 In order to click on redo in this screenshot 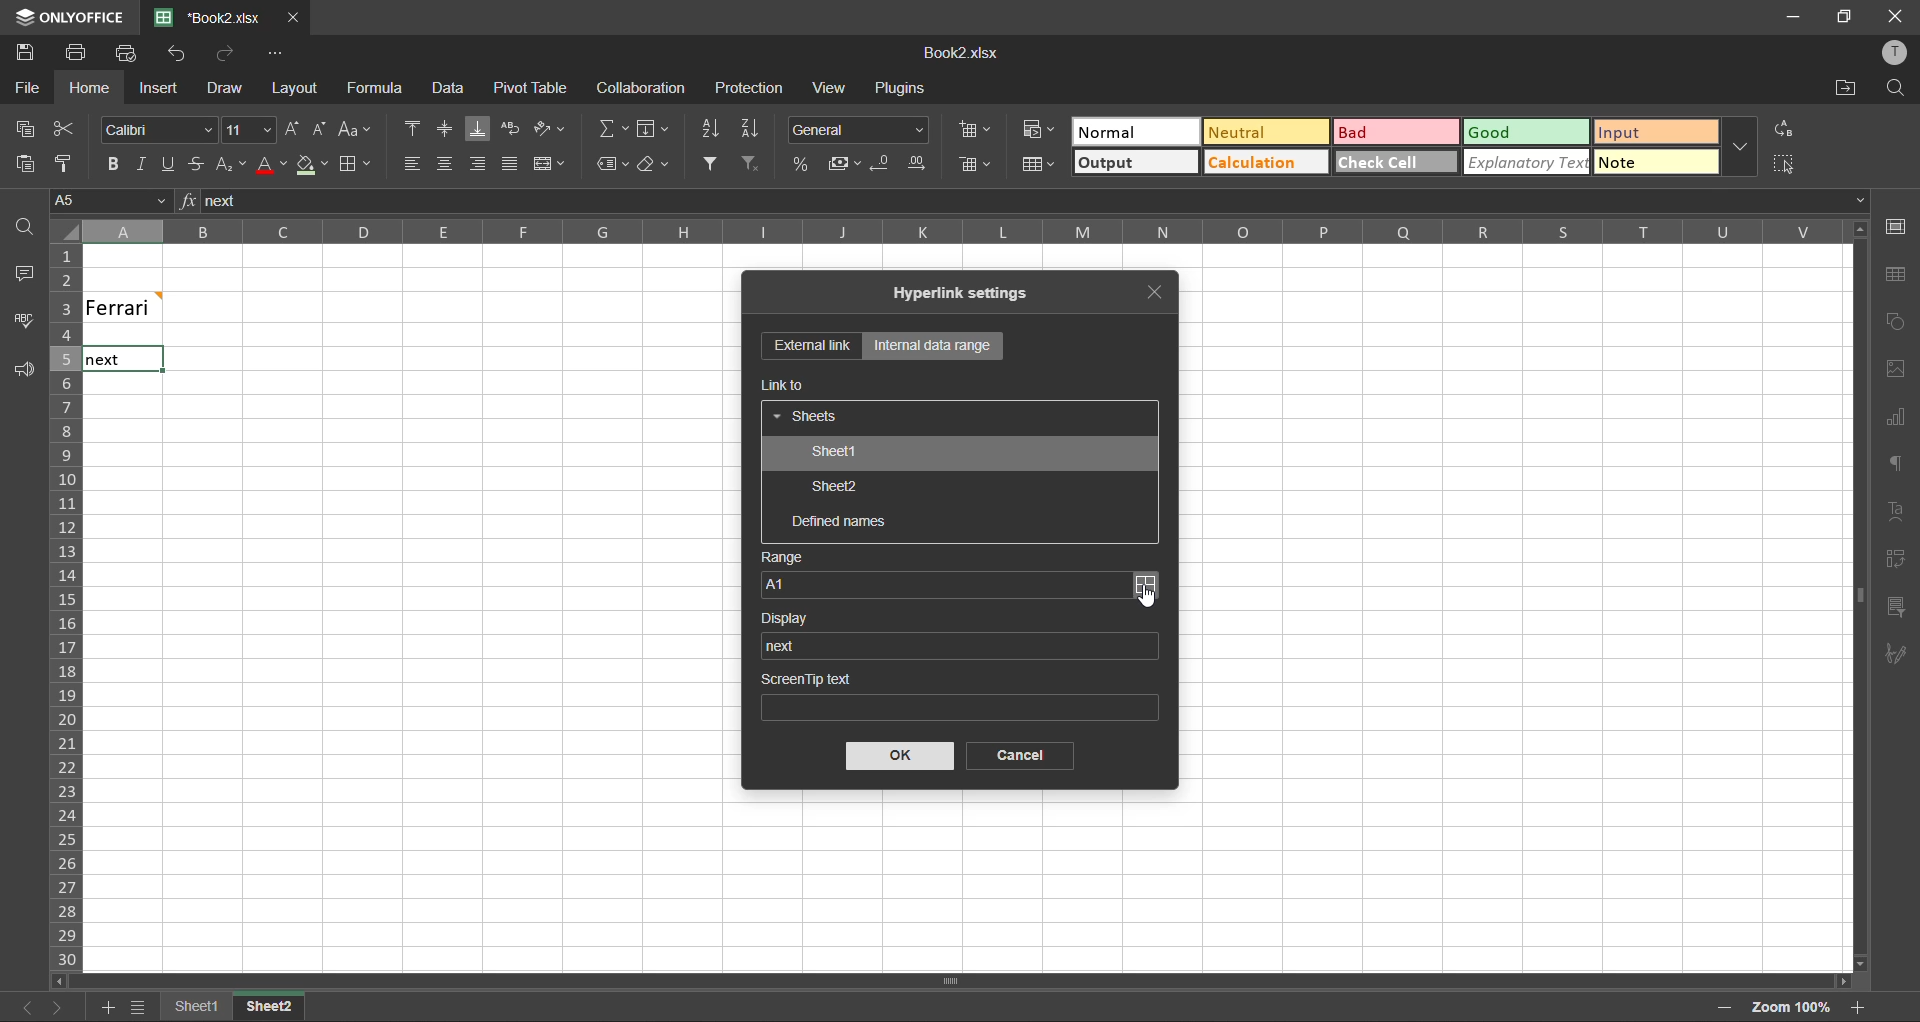, I will do `click(228, 53)`.